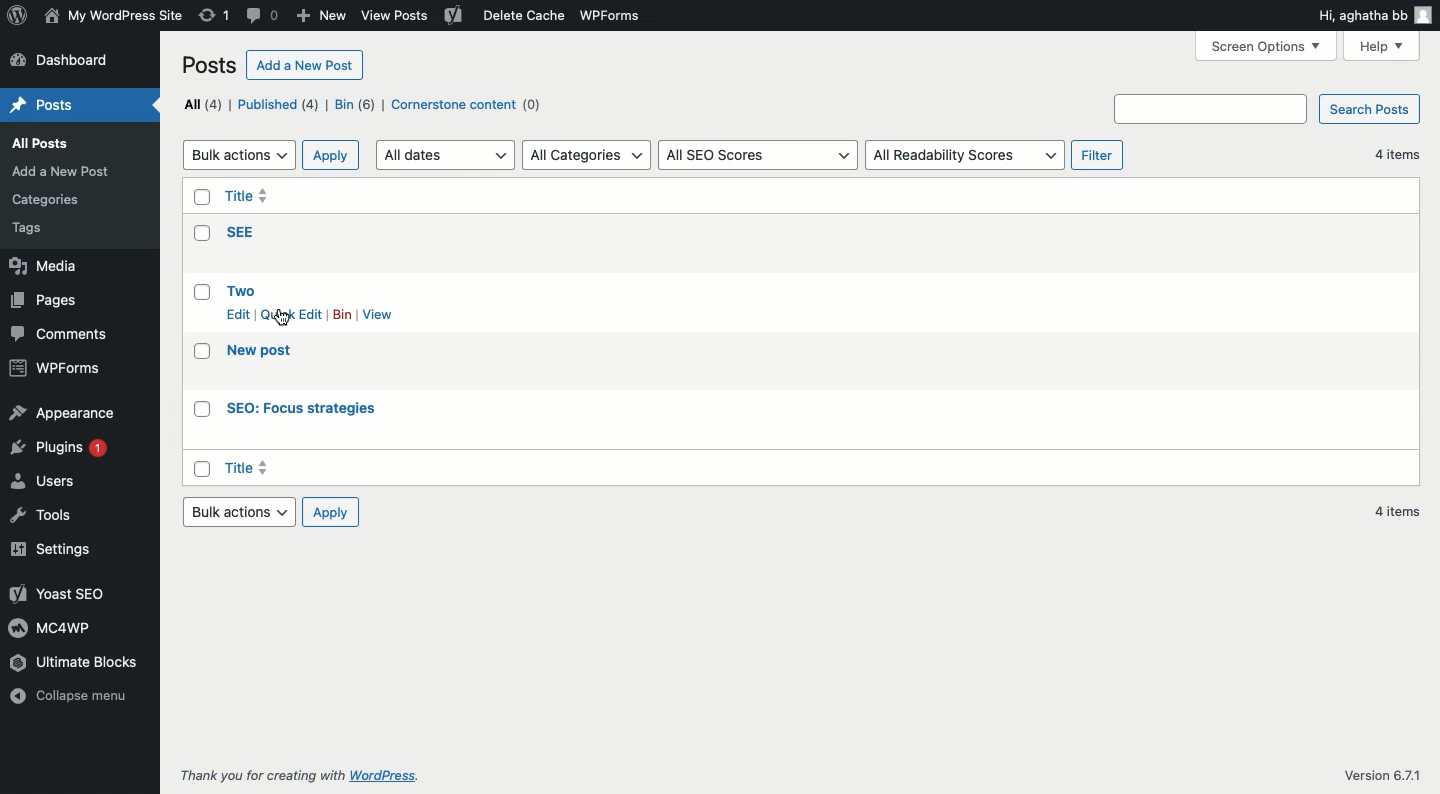  Describe the element at coordinates (55, 593) in the screenshot. I see `Yoast SEO` at that location.